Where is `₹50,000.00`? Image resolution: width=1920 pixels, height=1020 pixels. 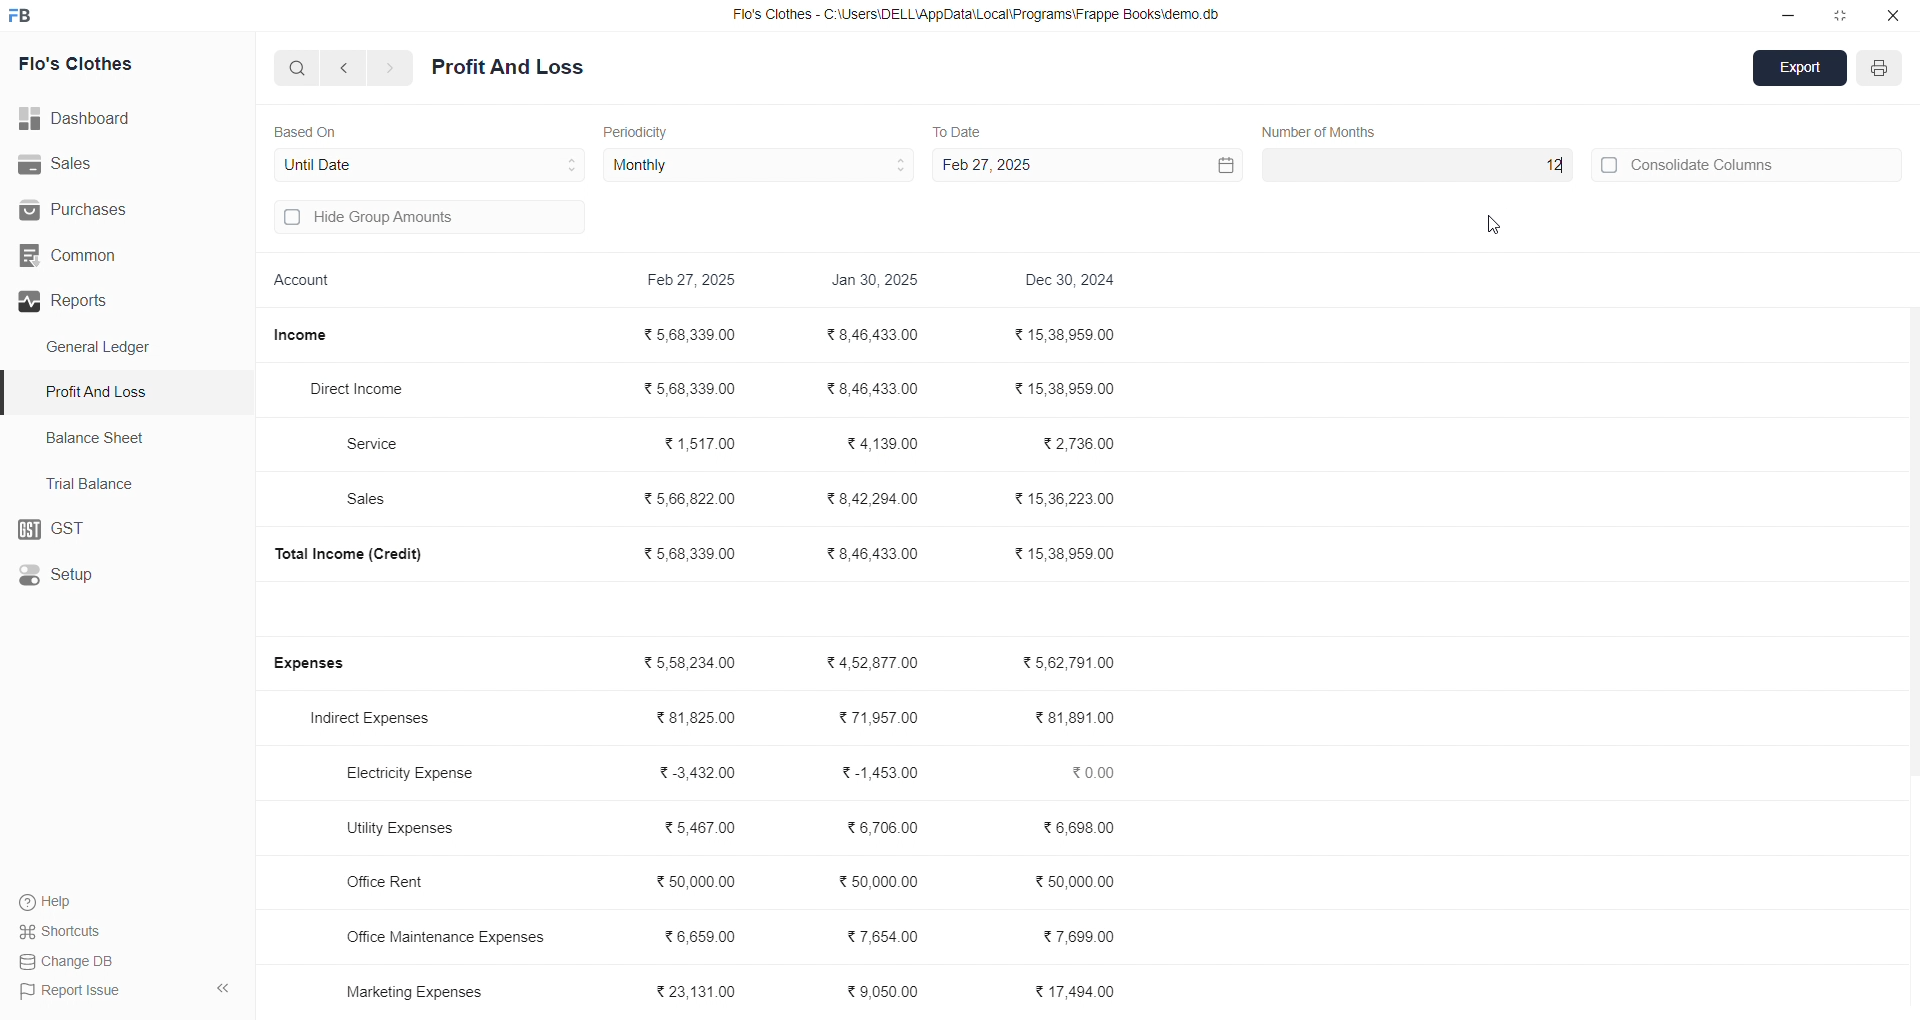 ₹50,000.00 is located at coordinates (1078, 884).